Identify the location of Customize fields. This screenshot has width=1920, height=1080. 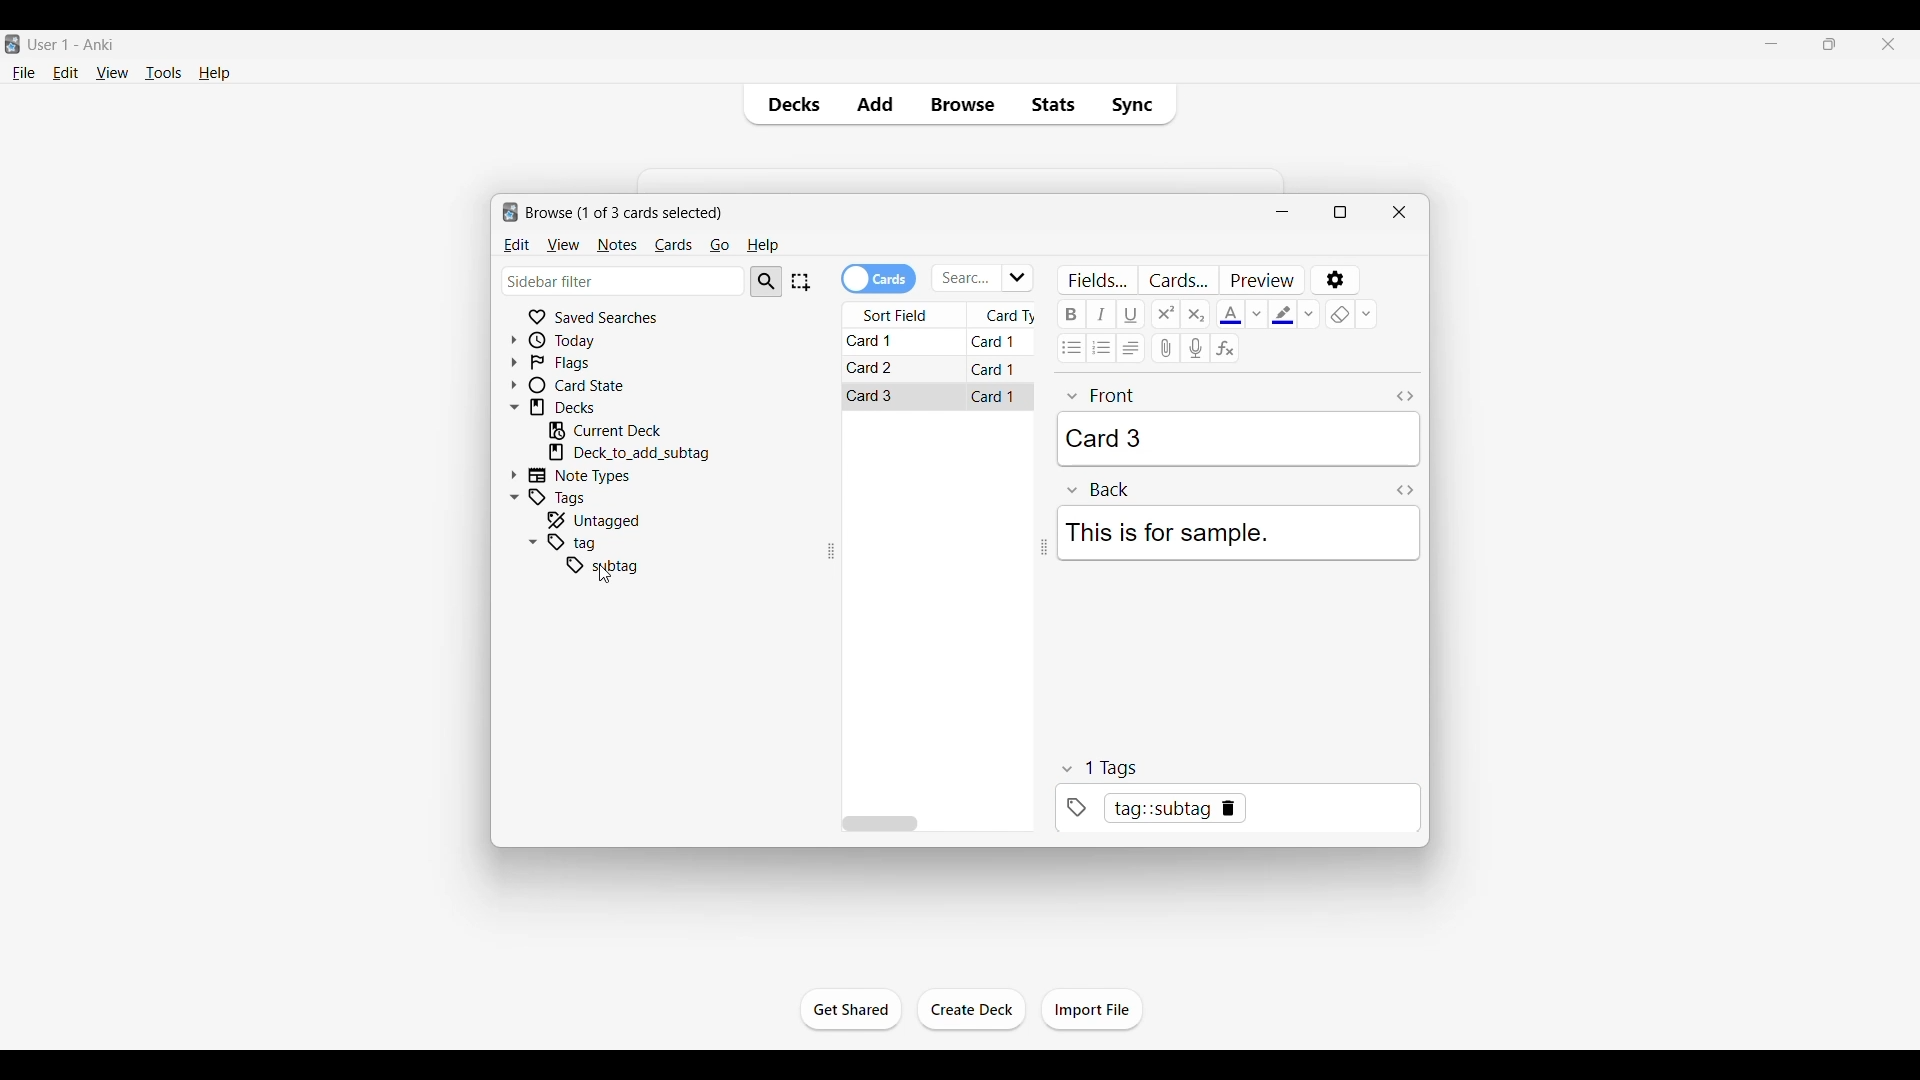
(1098, 280).